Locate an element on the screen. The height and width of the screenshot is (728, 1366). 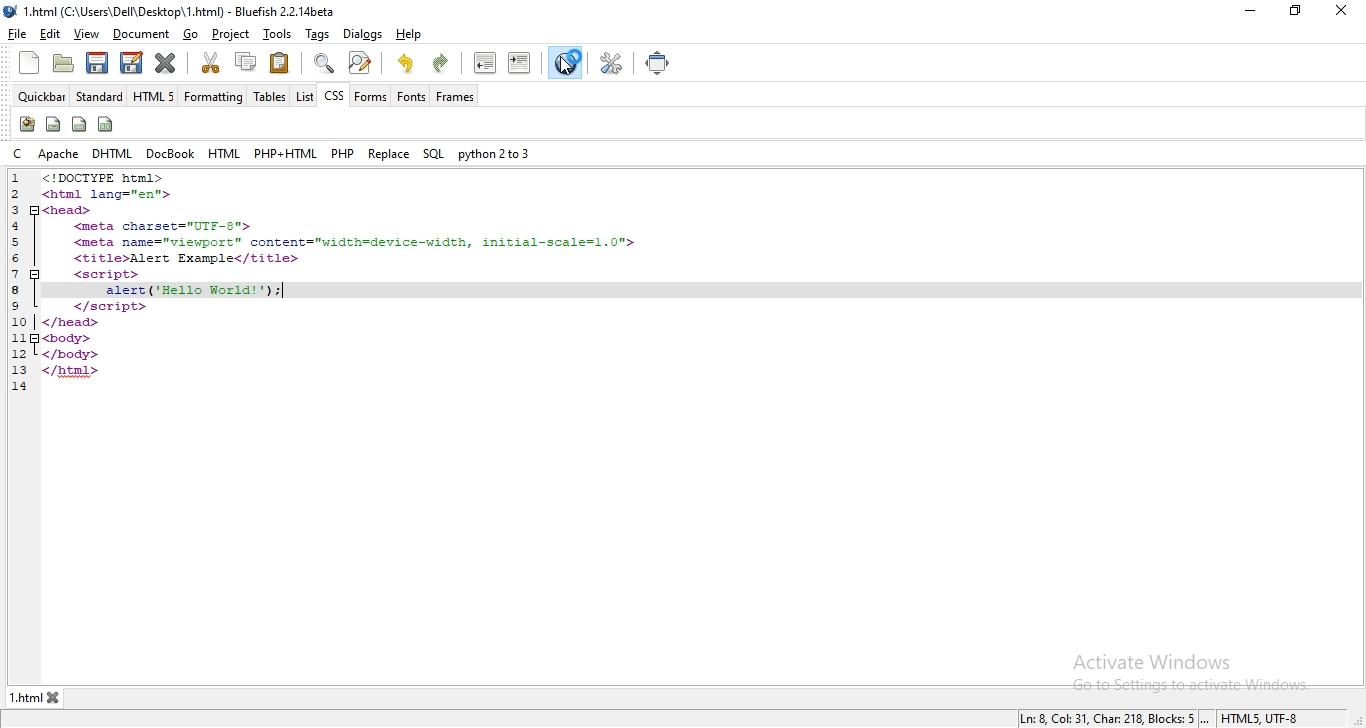
tags is located at coordinates (318, 34).